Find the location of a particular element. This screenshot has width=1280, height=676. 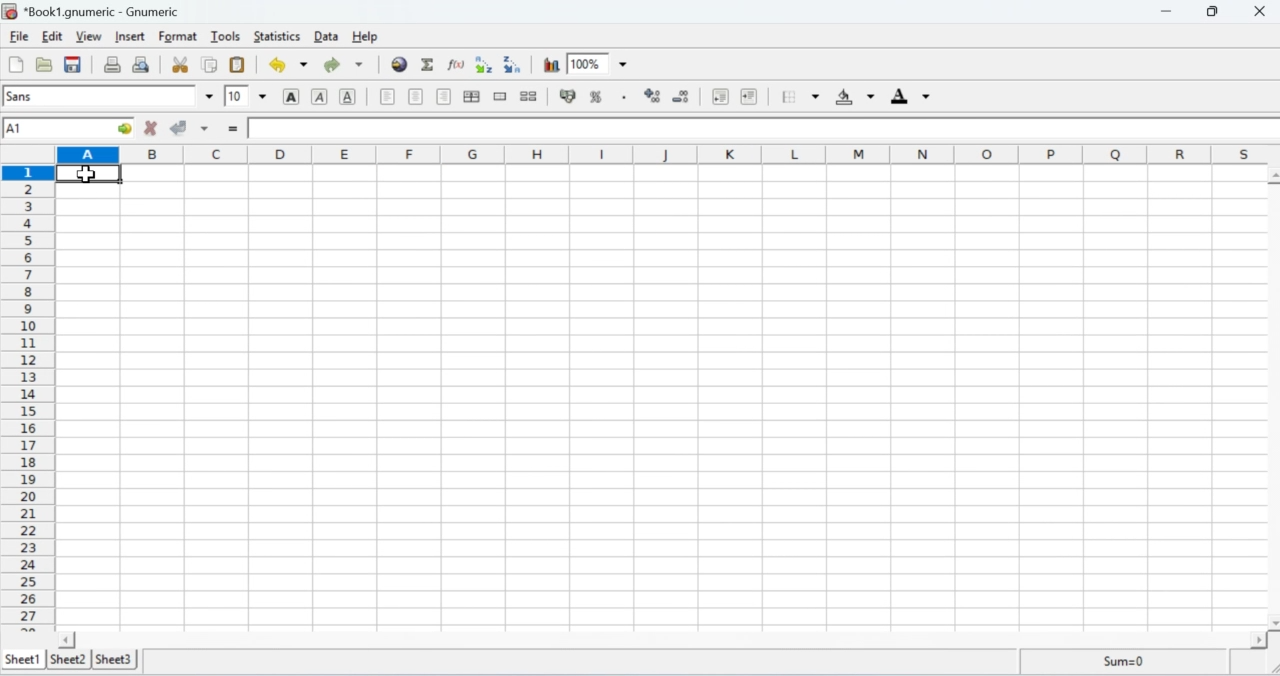

Redo is located at coordinates (338, 64).